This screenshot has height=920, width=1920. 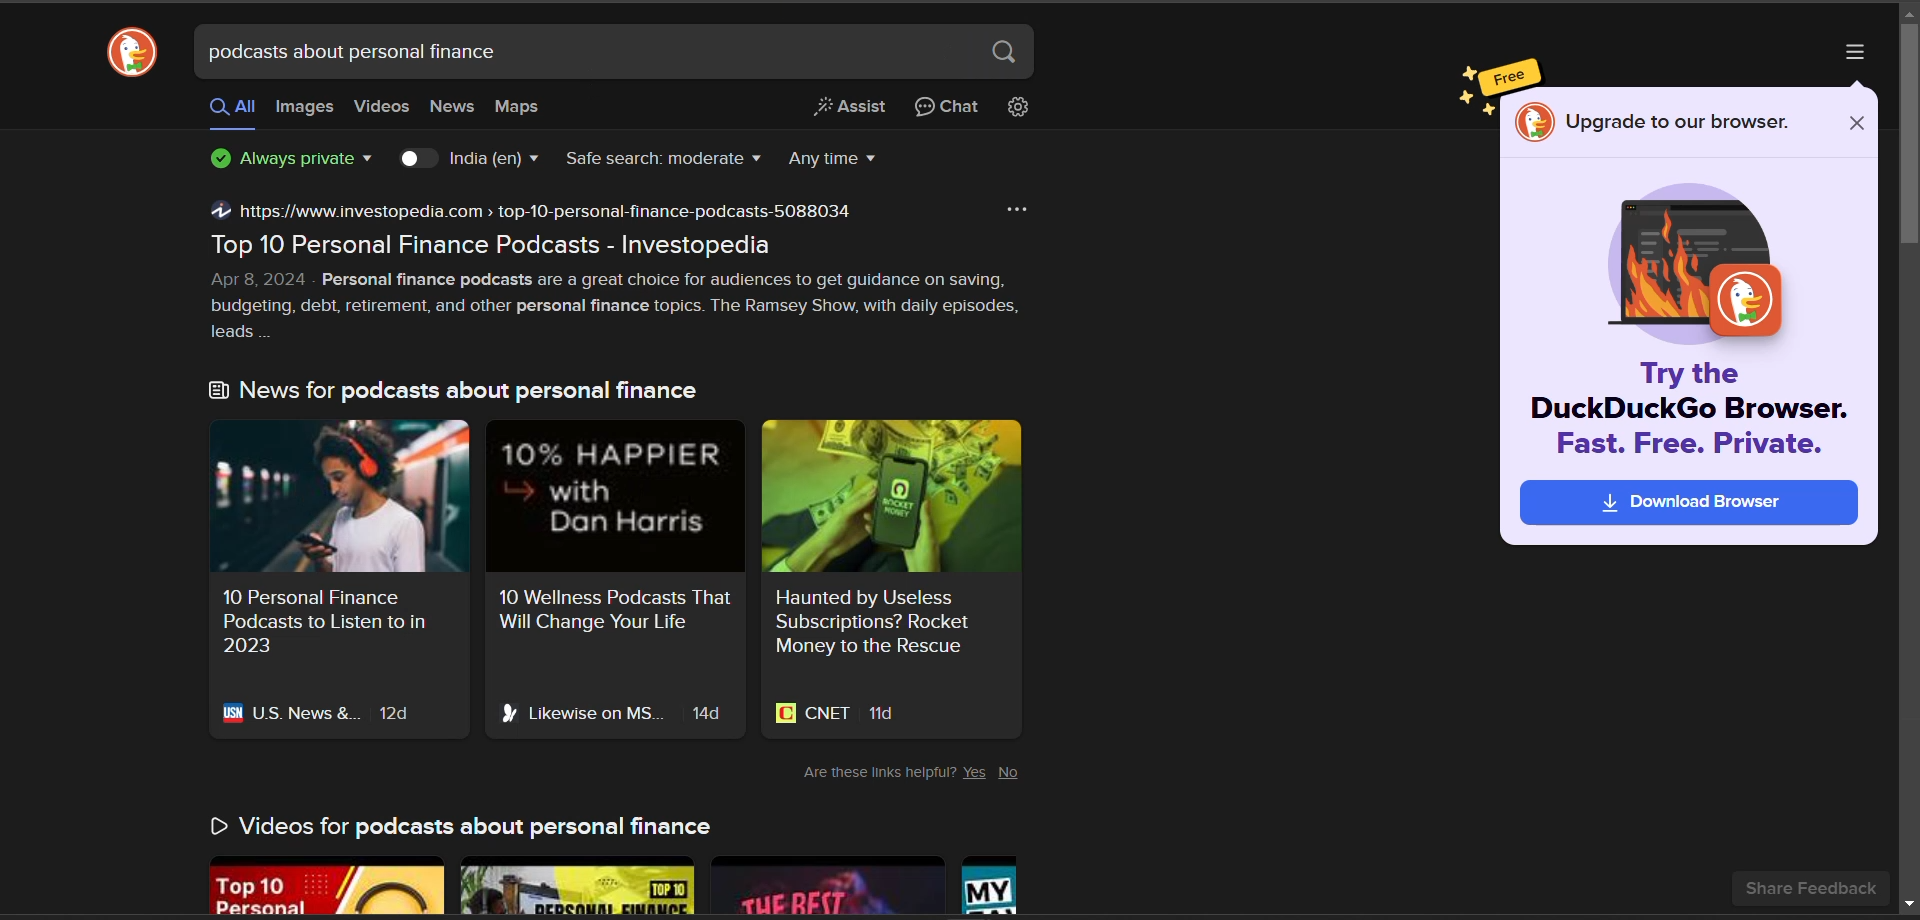 What do you see at coordinates (230, 112) in the screenshot?
I see `all` at bounding box center [230, 112].